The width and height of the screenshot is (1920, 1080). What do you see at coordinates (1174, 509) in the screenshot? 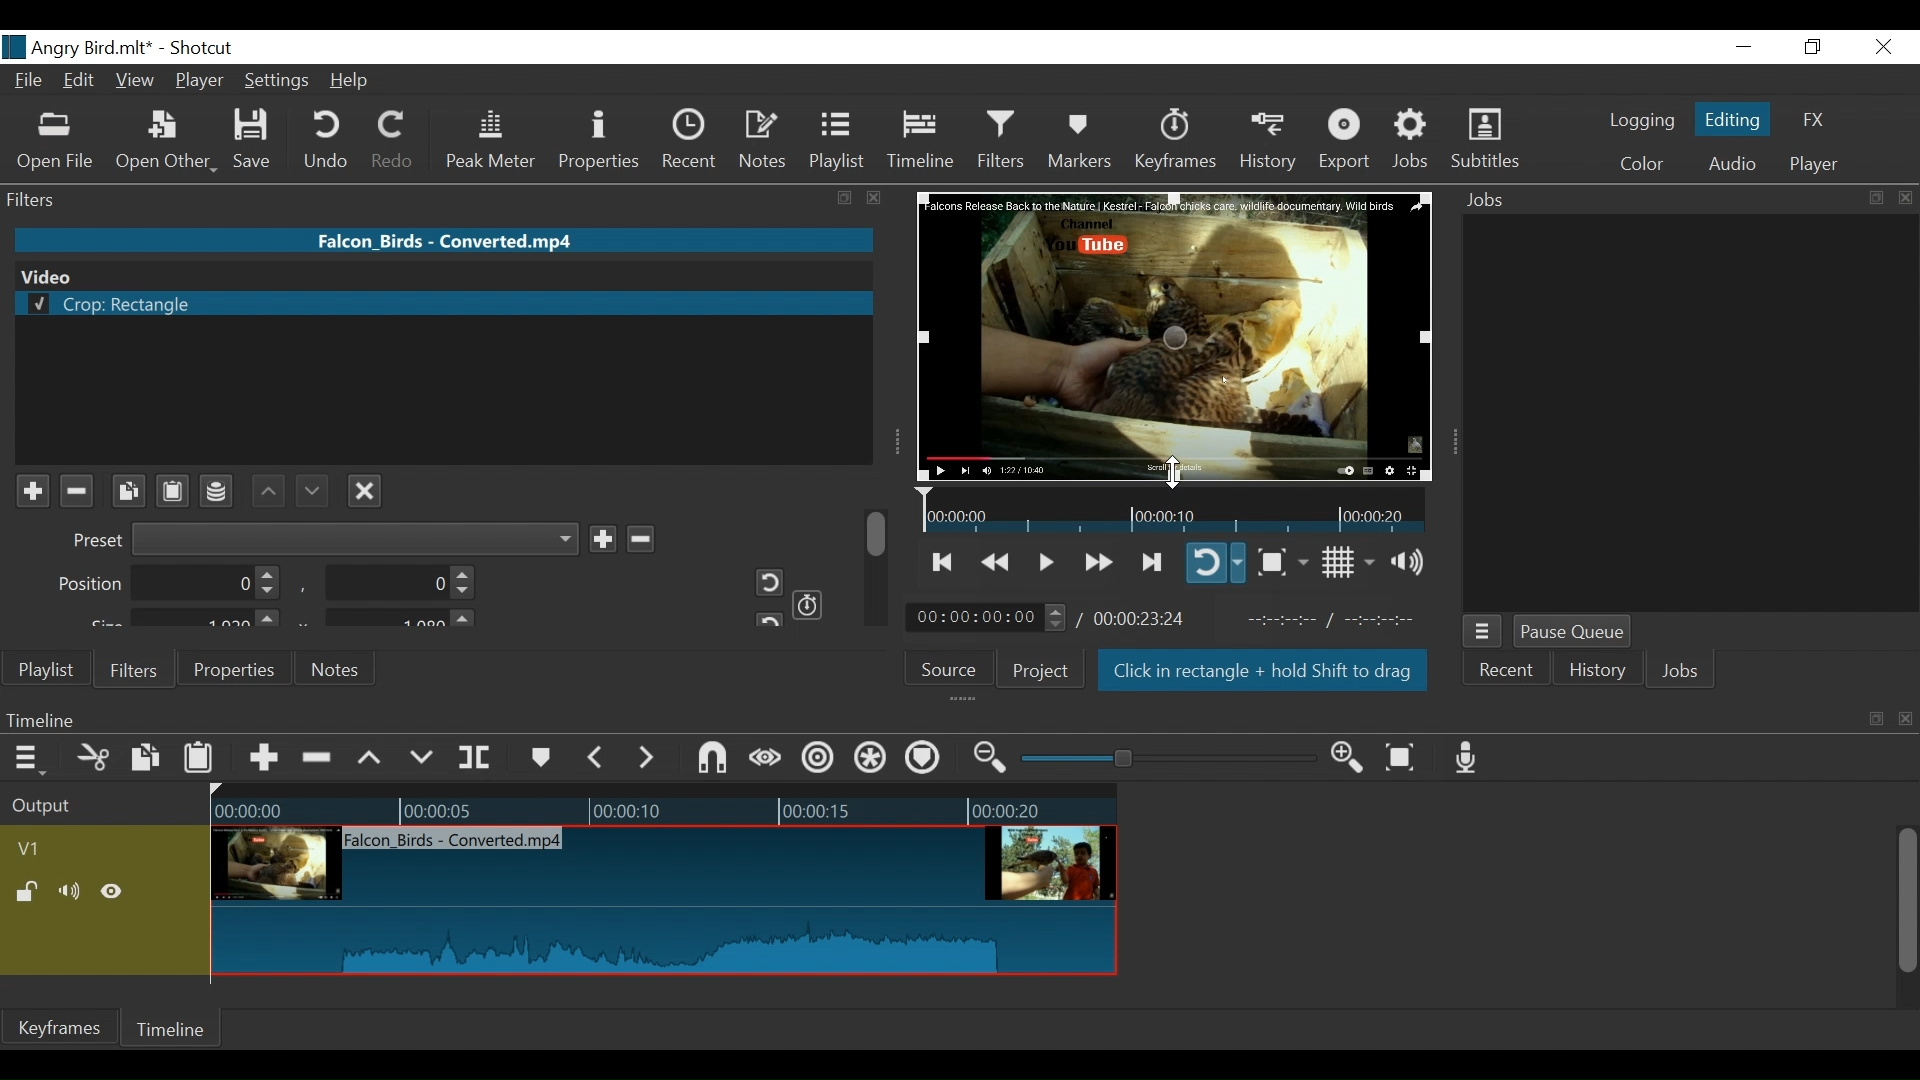
I see `Timeline` at bounding box center [1174, 509].